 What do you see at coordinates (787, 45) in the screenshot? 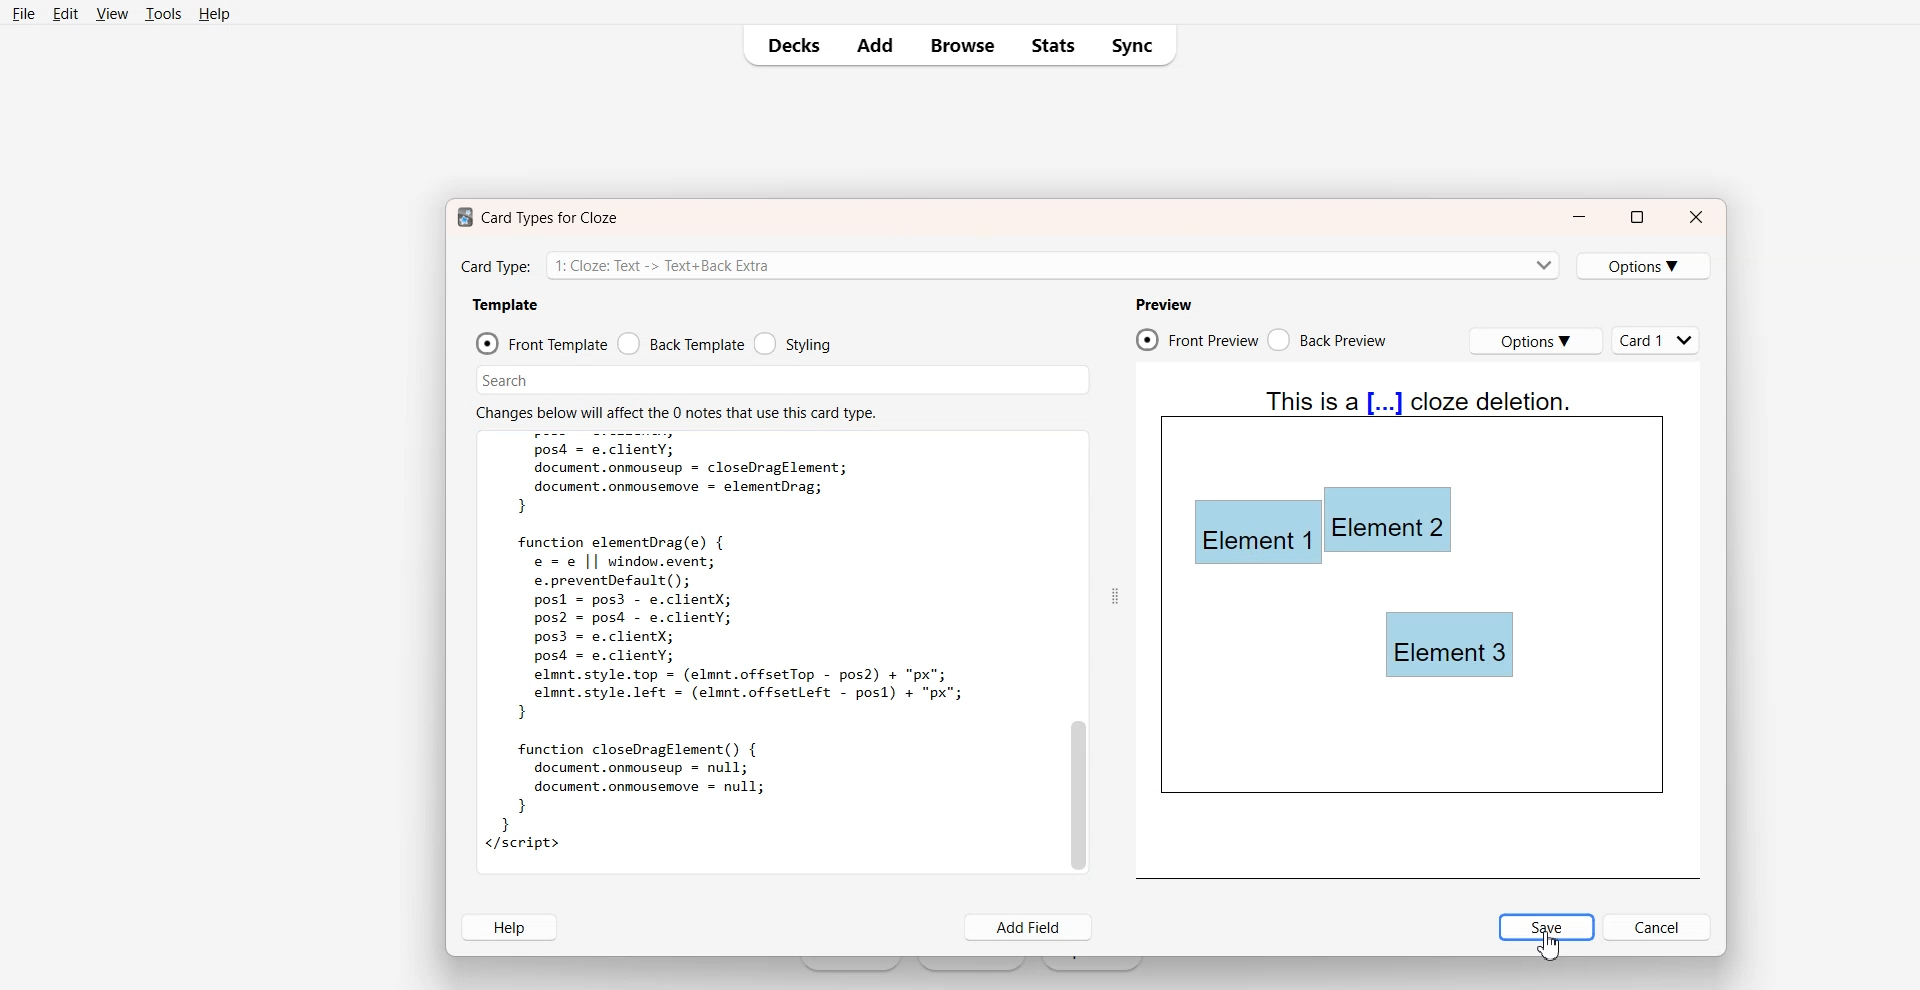
I see `Decks` at bounding box center [787, 45].